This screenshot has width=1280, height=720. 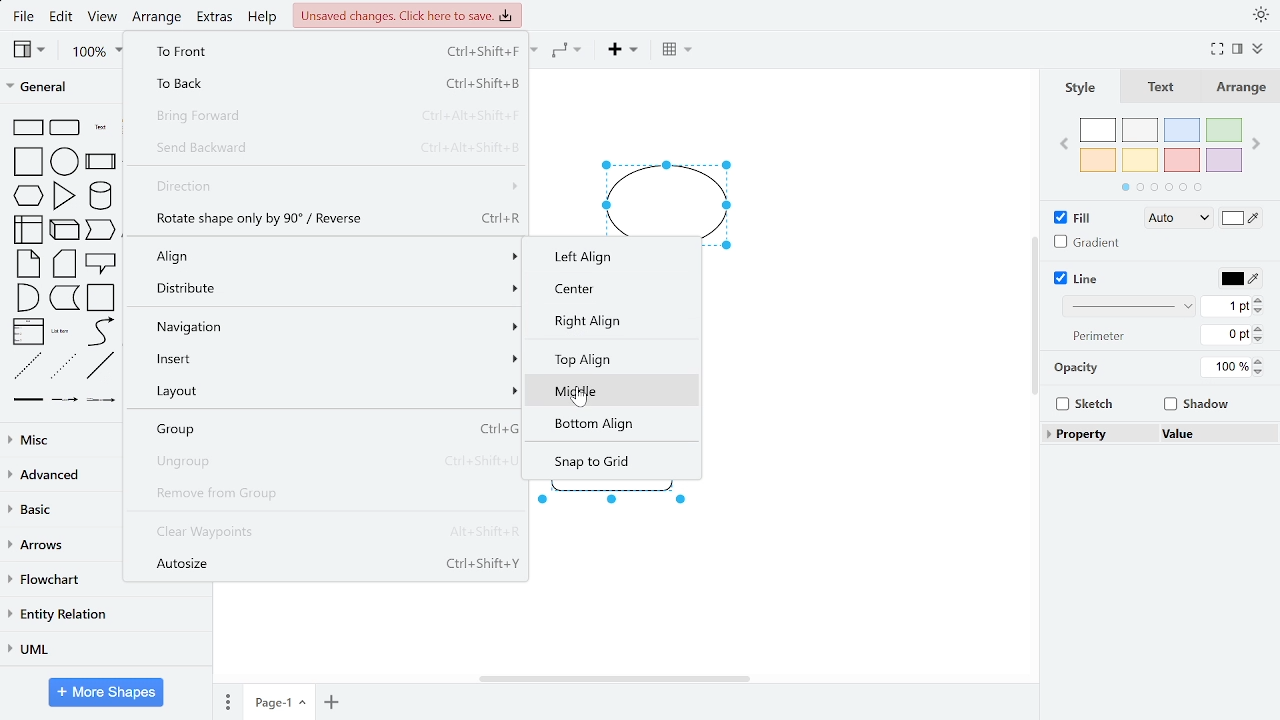 What do you see at coordinates (1142, 160) in the screenshot?
I see `yellow` at bounding box center [1142, 160].